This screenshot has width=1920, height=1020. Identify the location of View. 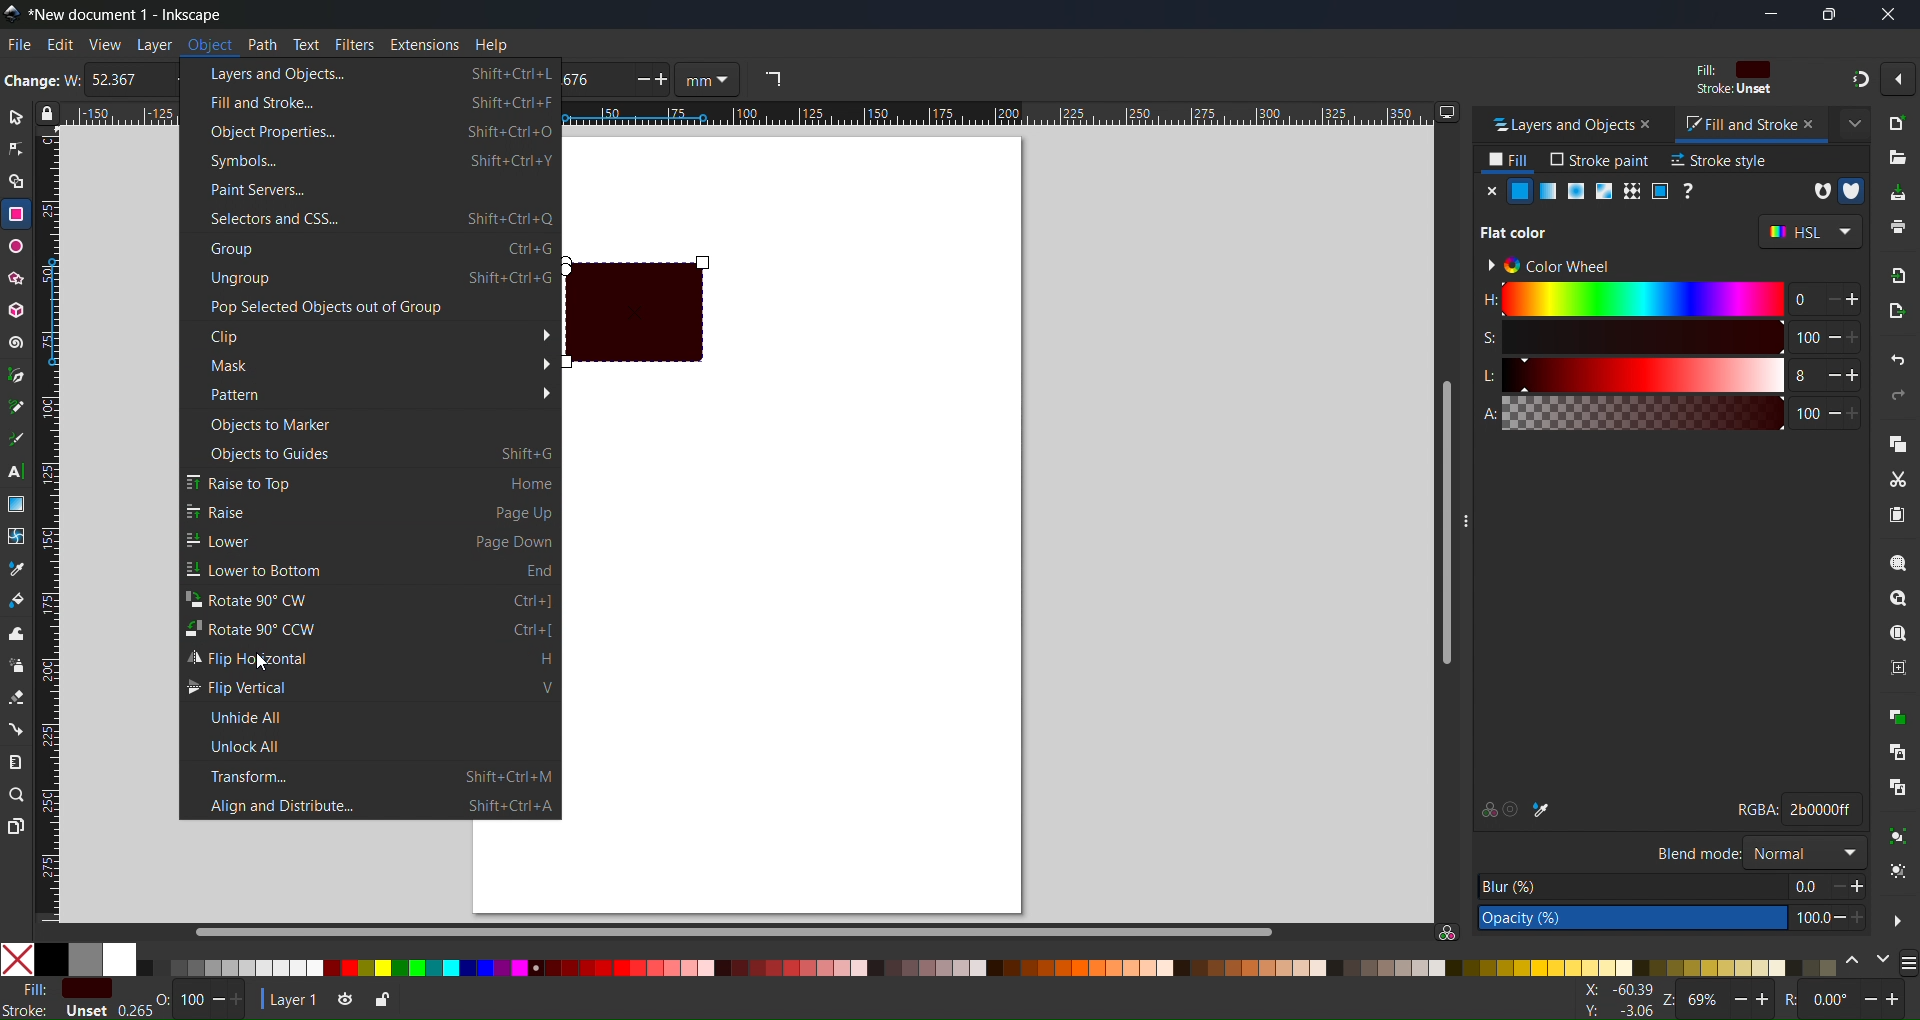
(104, 44).